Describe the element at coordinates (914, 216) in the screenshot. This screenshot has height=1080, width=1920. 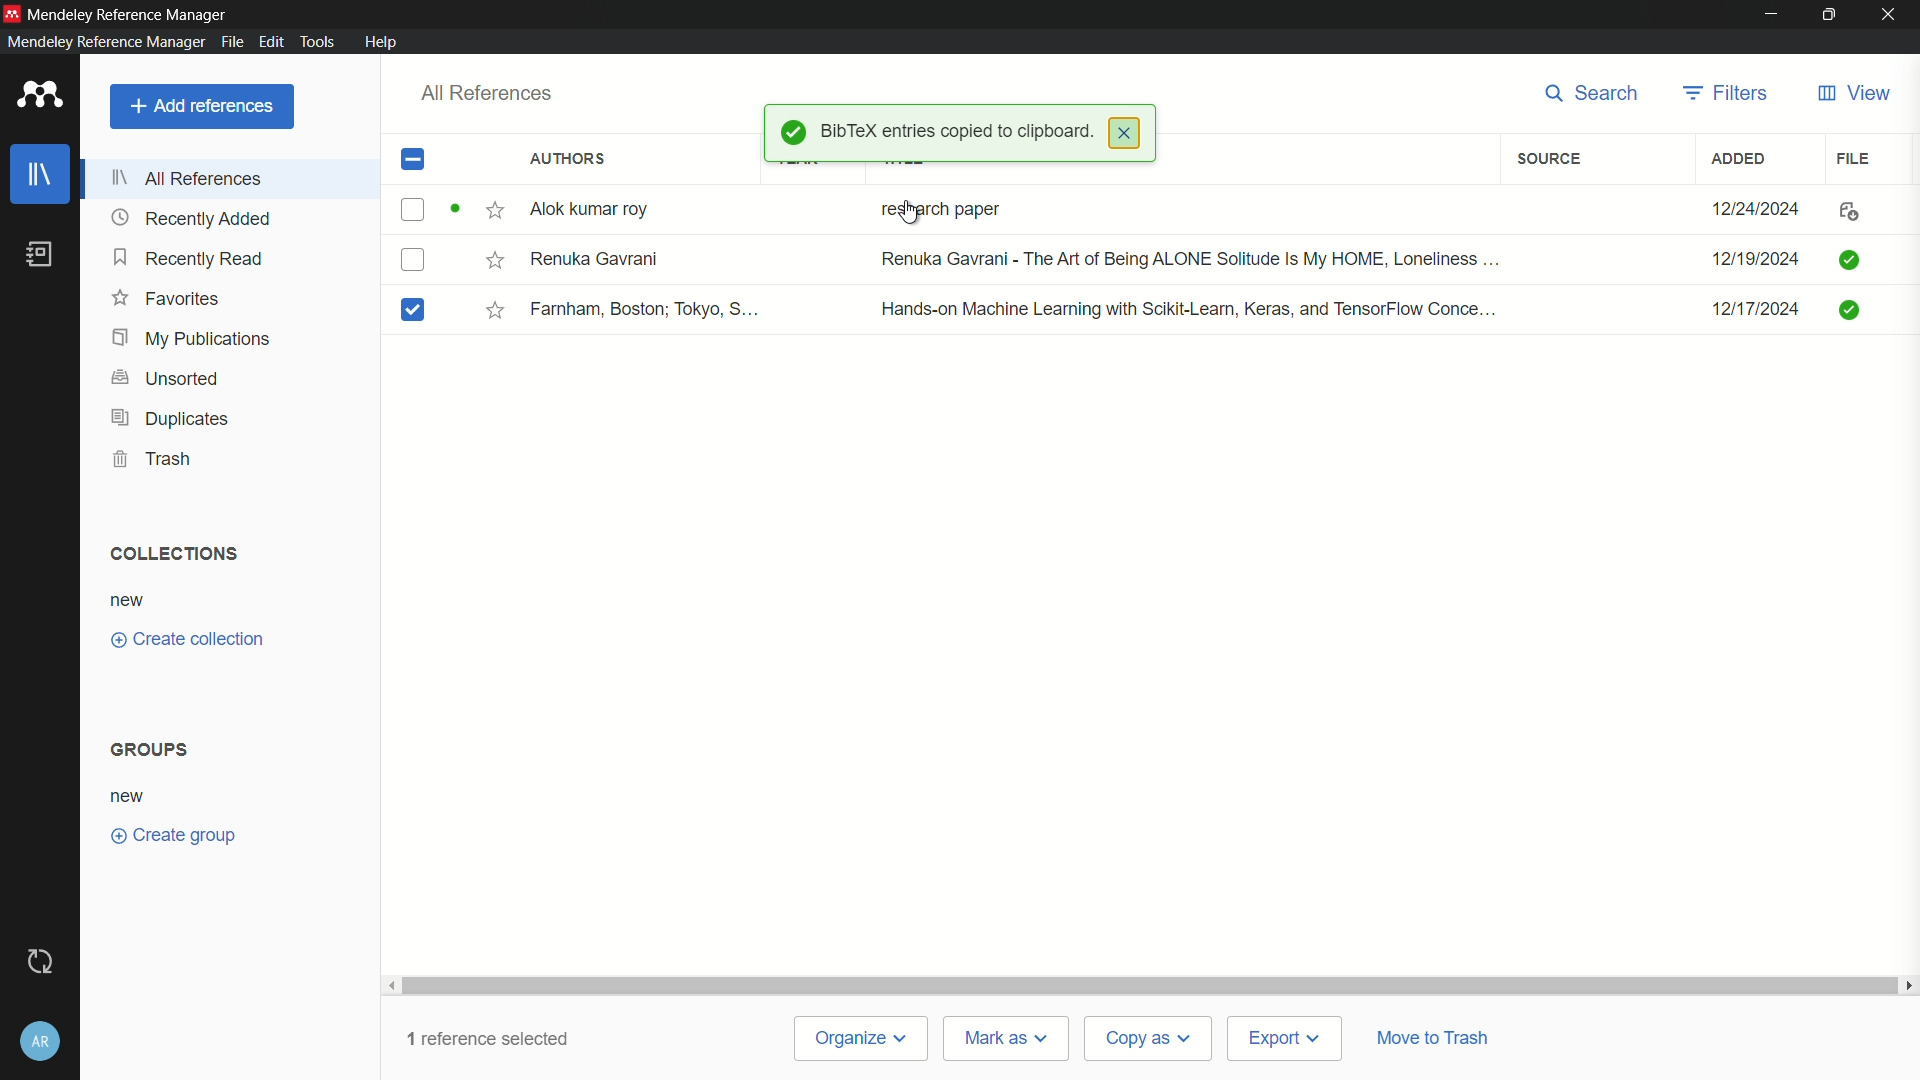
I see `cursor` at that location.